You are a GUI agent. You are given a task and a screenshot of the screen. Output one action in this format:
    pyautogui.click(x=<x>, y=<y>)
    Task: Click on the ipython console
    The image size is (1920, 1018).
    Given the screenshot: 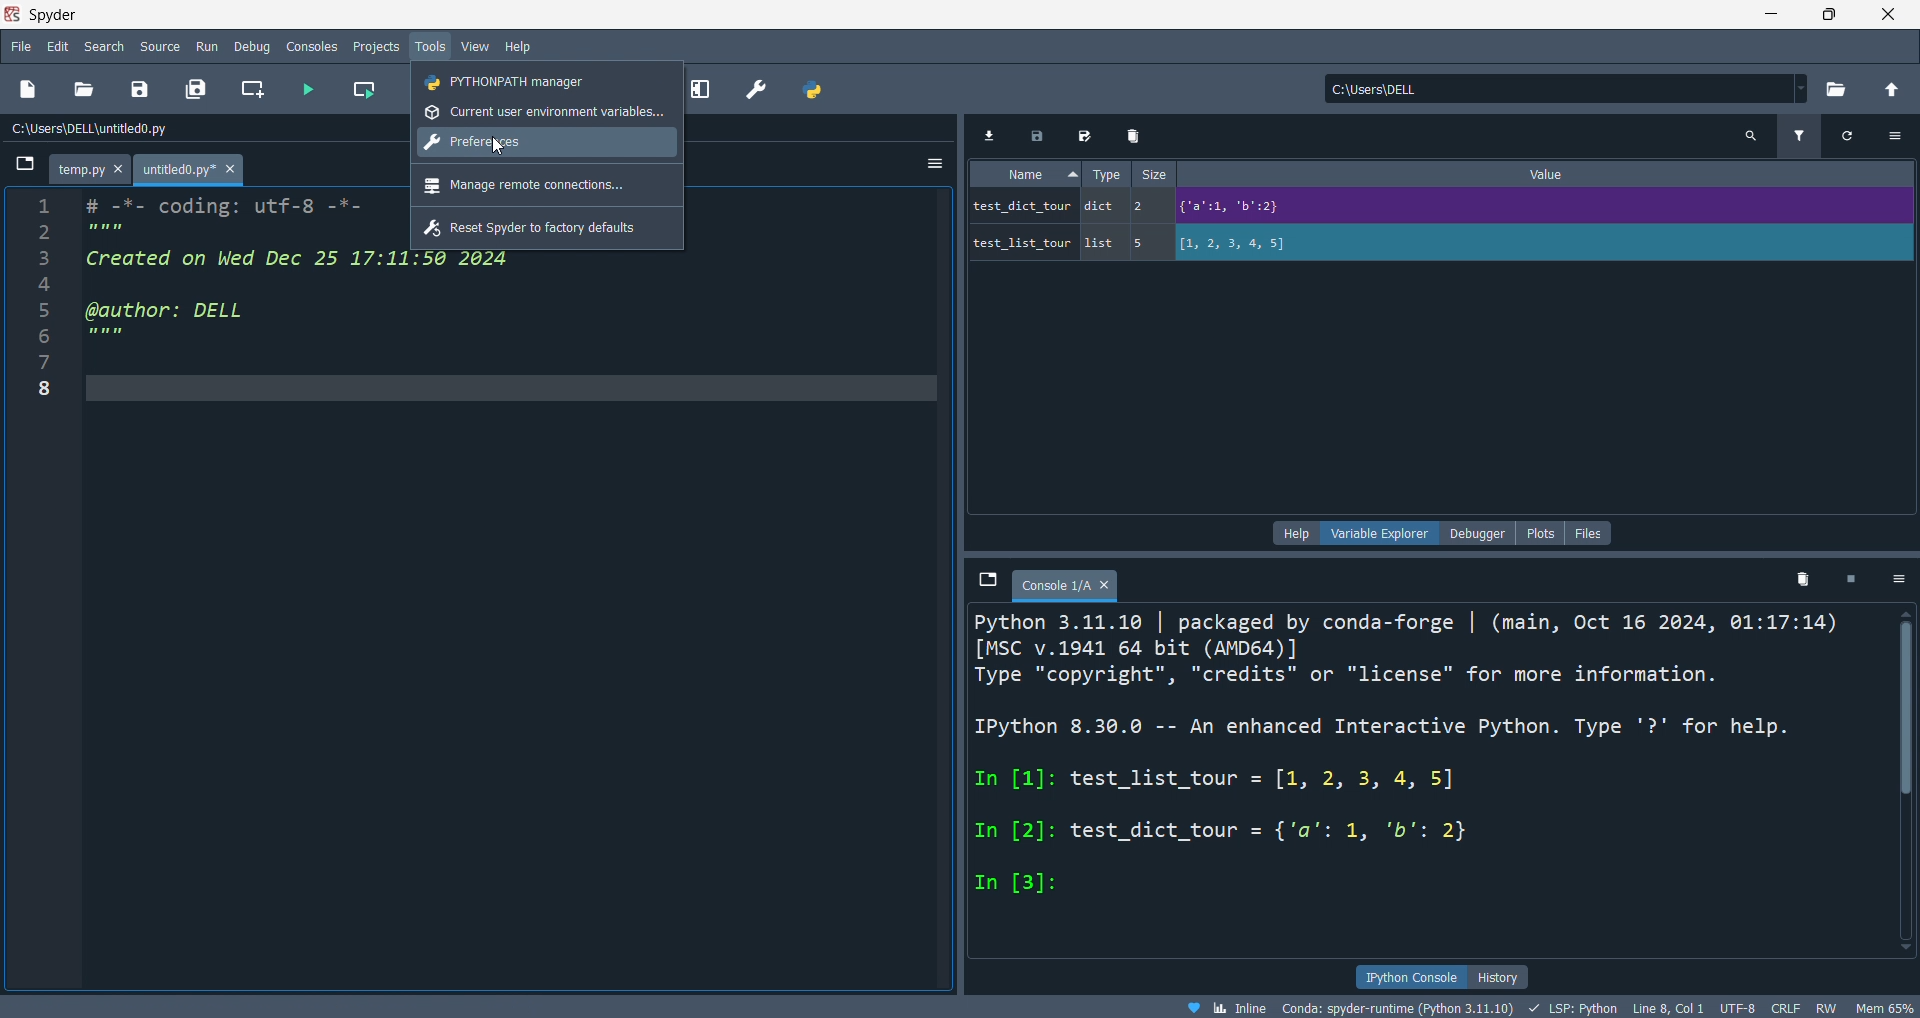 What is the action you would take?
    pyautogui.click(x=1409, y=977)
    